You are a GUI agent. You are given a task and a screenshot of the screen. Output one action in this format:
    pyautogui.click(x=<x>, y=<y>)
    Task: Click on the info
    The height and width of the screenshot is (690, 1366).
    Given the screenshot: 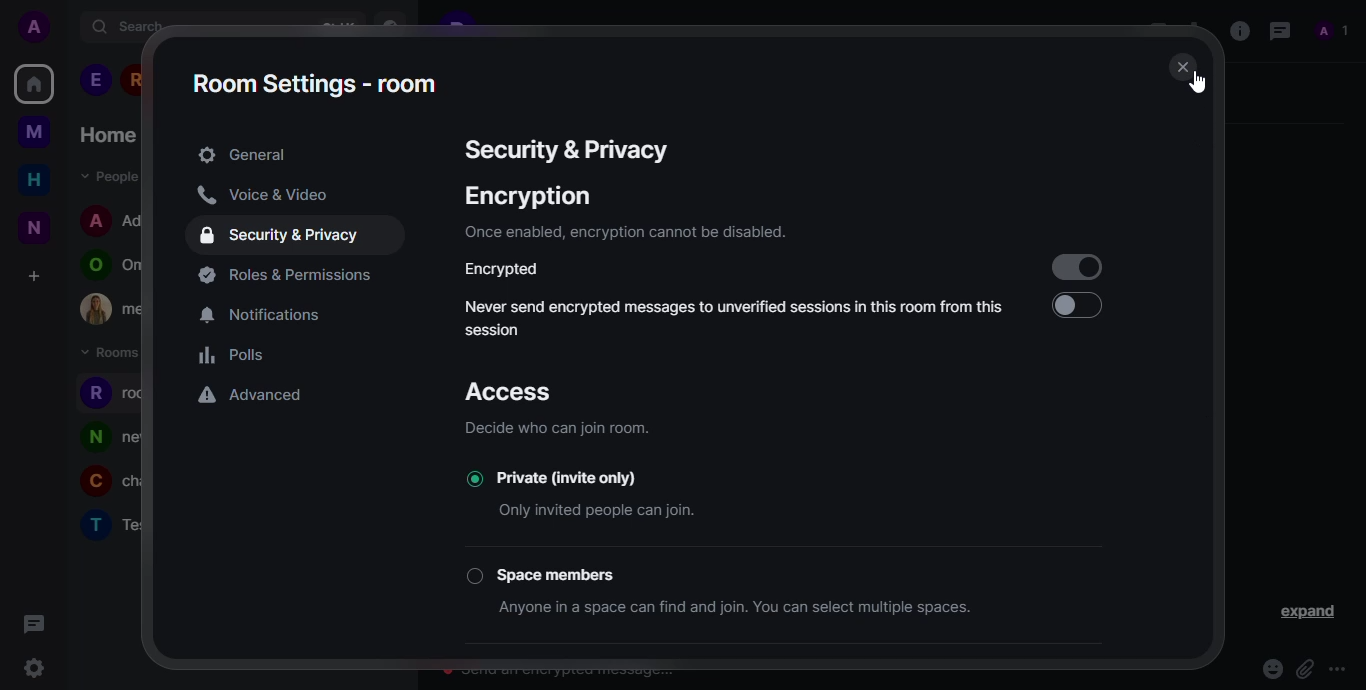 What is the action you would take?
    pyautogui.click(x=1236, y=30)
    